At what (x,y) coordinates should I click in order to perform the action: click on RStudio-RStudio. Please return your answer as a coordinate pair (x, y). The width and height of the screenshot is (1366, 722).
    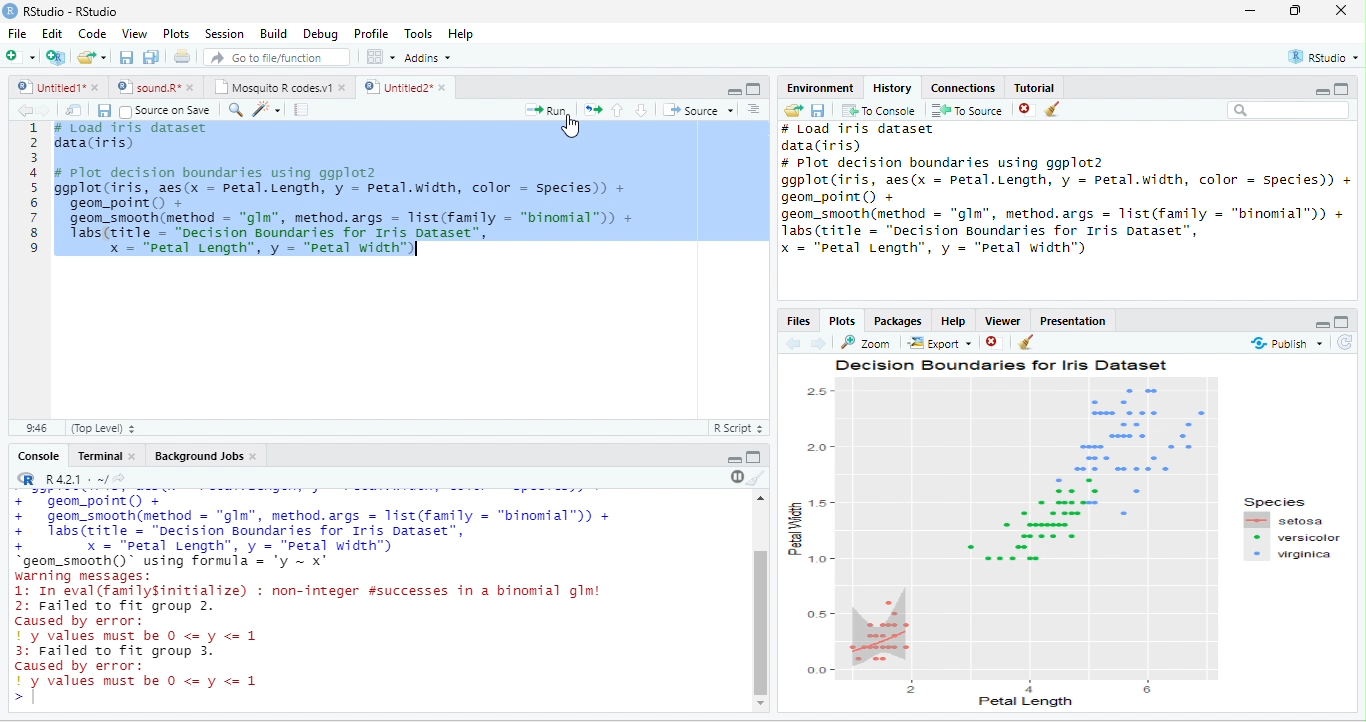
    Looking at the image, I should click on (72, 11).